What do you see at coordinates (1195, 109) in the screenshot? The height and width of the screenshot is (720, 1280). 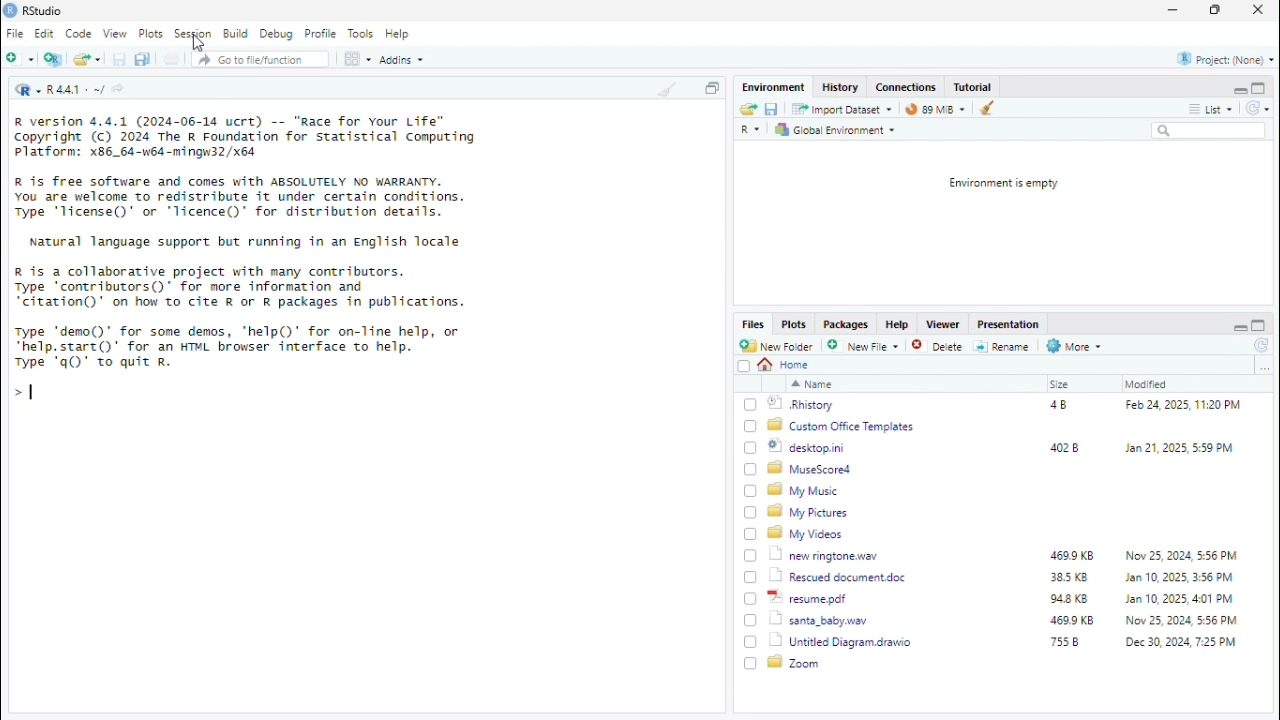 I see `more` at bounding box center [1195, 109].